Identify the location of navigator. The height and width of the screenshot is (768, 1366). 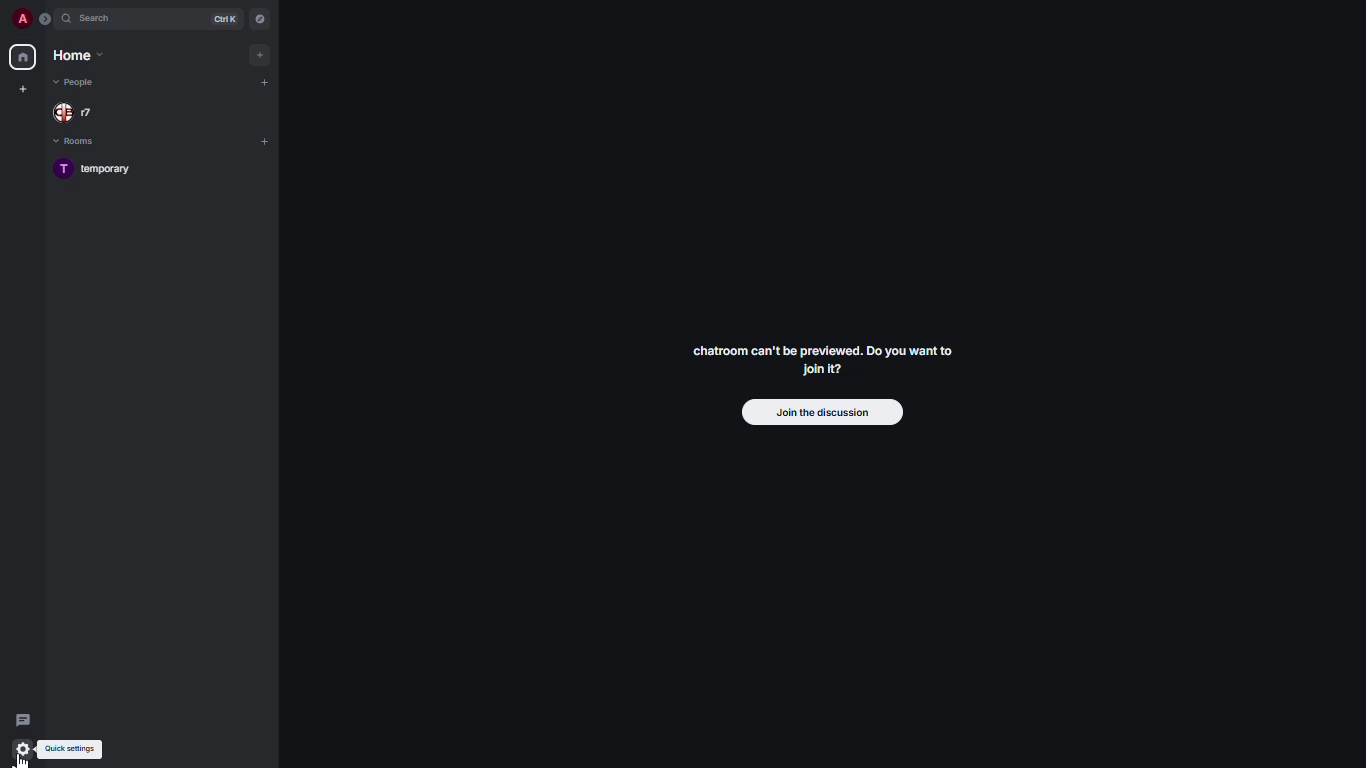
(258, 19).